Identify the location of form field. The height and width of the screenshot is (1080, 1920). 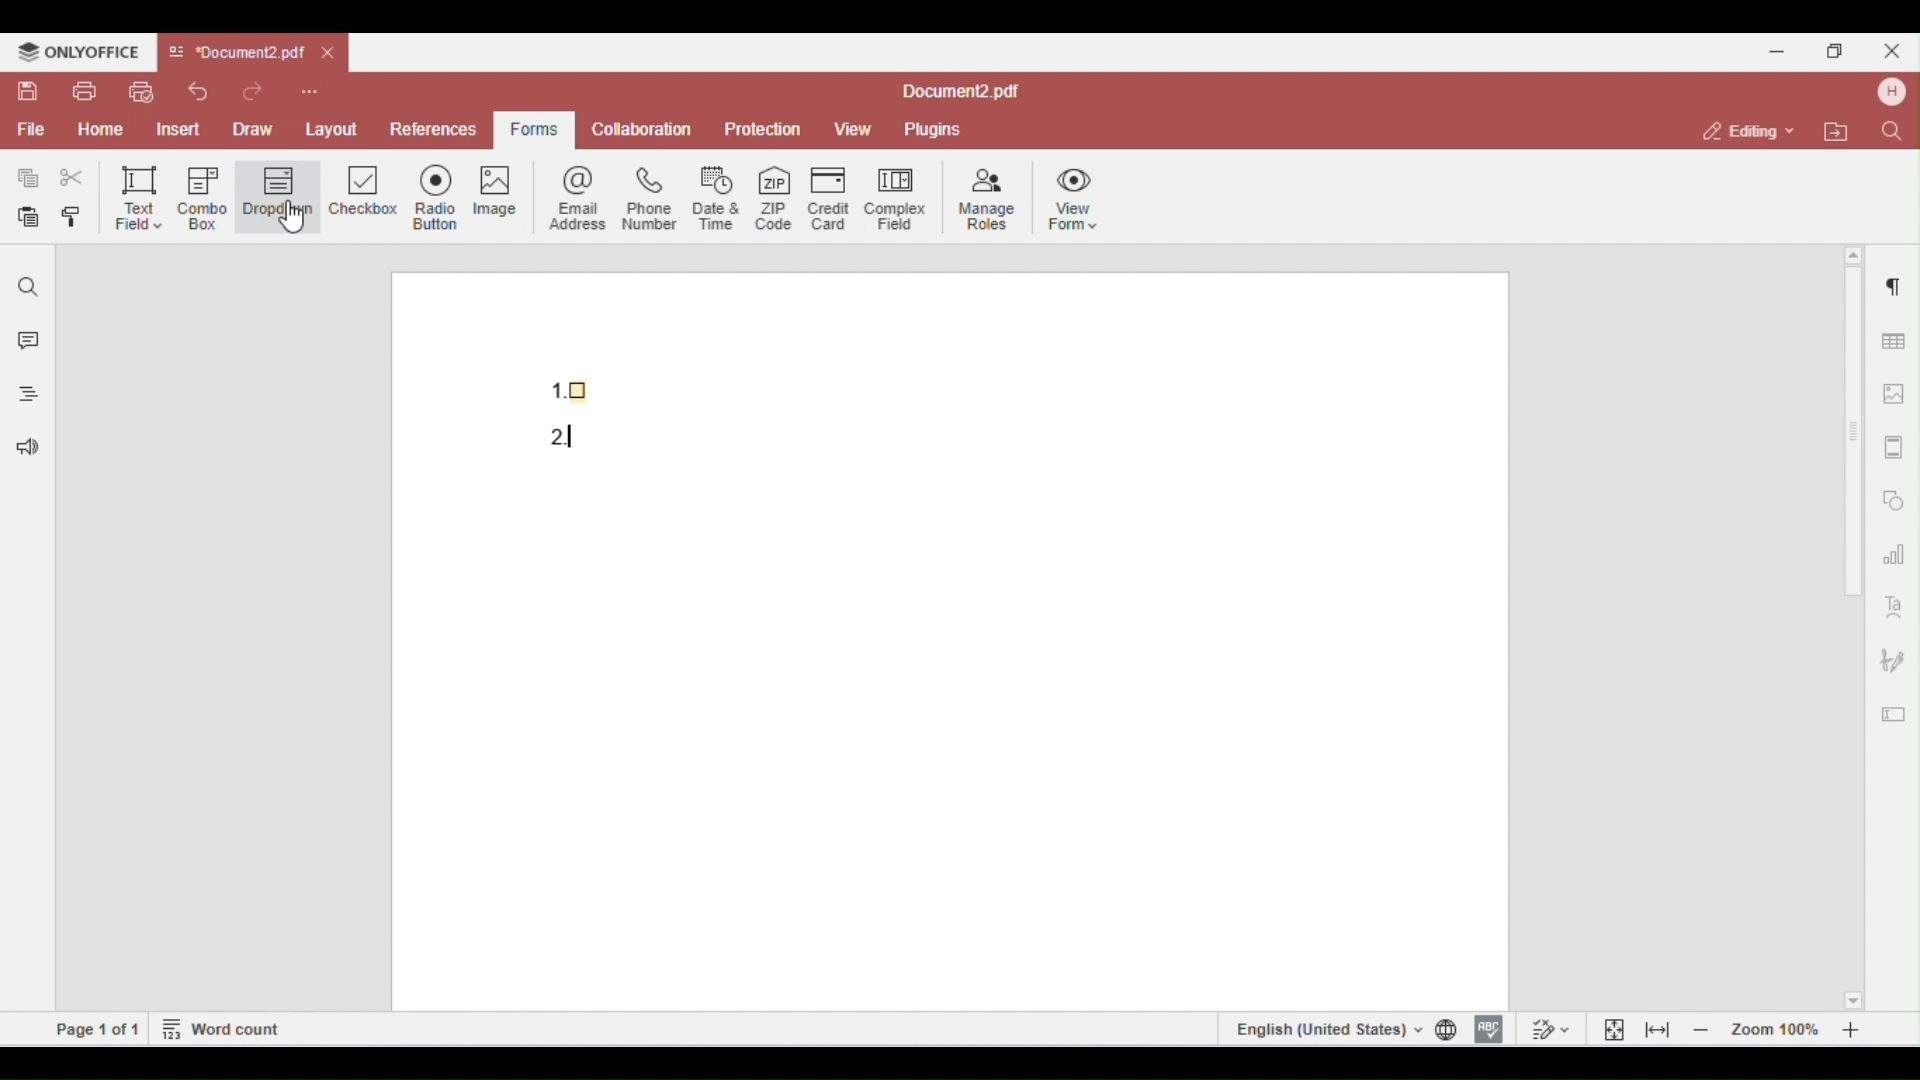
(571, 434).